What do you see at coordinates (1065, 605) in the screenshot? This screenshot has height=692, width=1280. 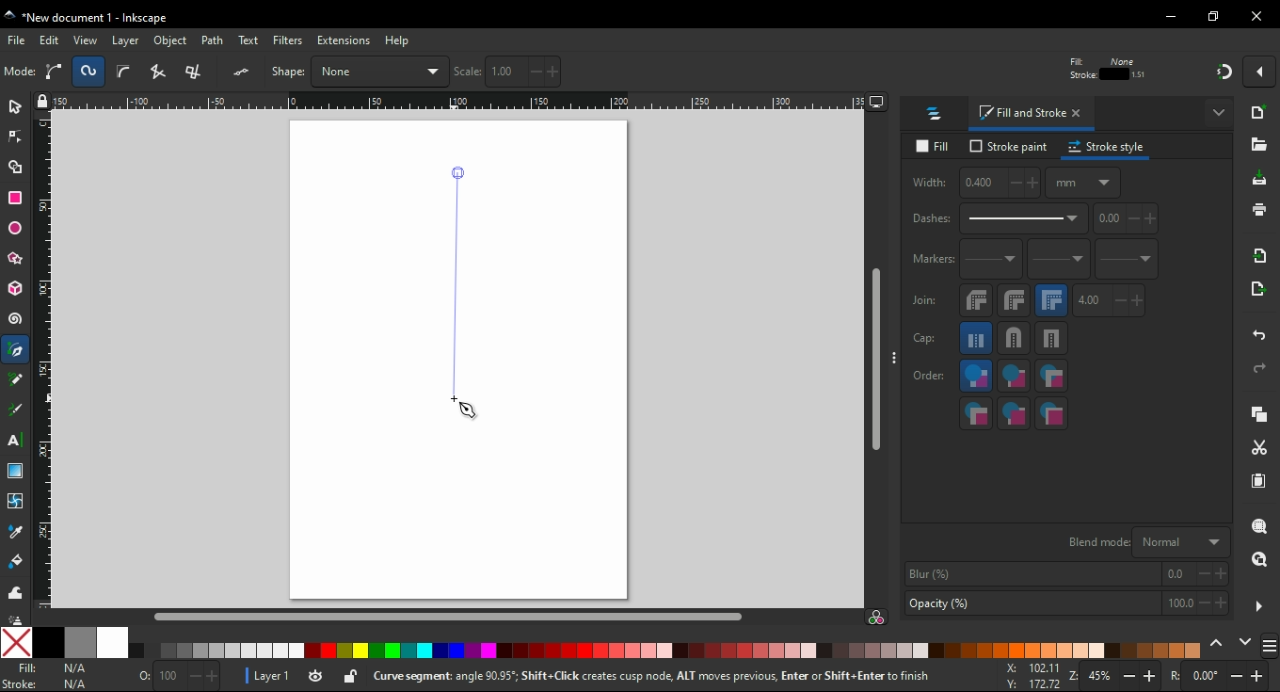 I see `opacity` at bounding box center [1065, 605].